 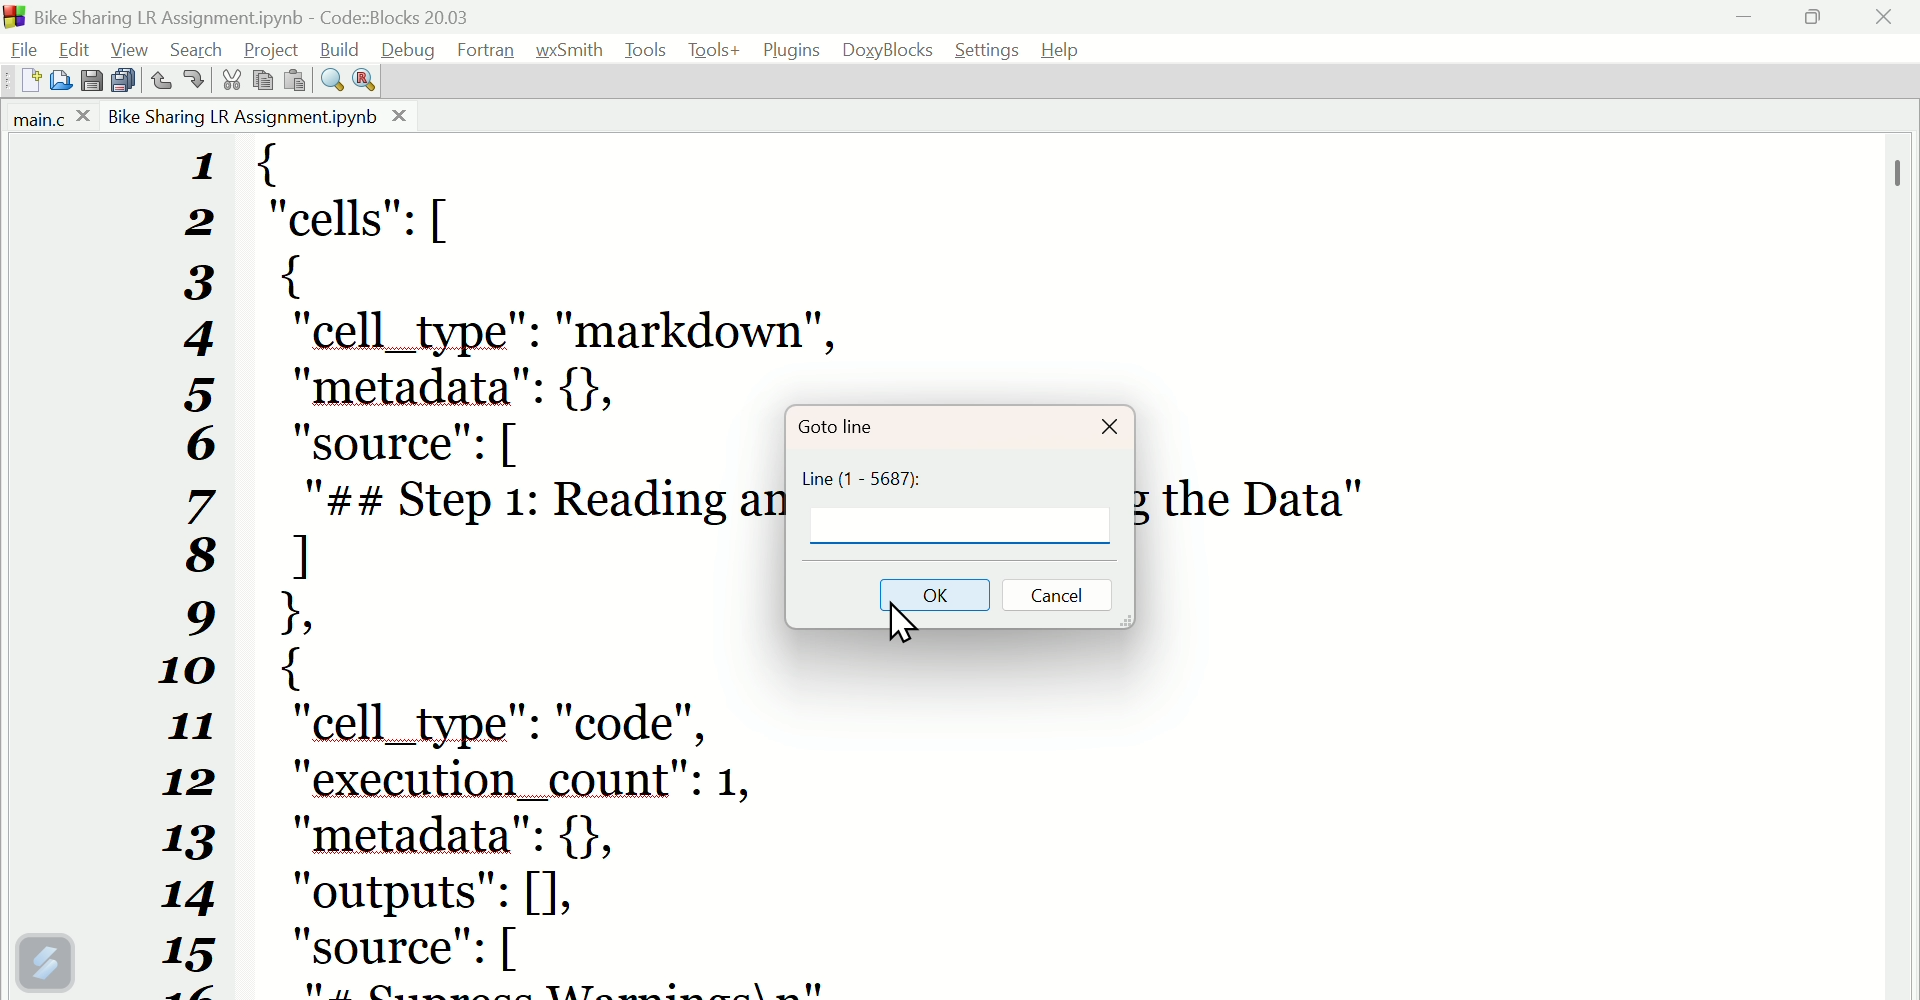 What do you see at coordinates (204, 568) in the screenshot?
I see `Numbers` at bounding box center [204, 568].